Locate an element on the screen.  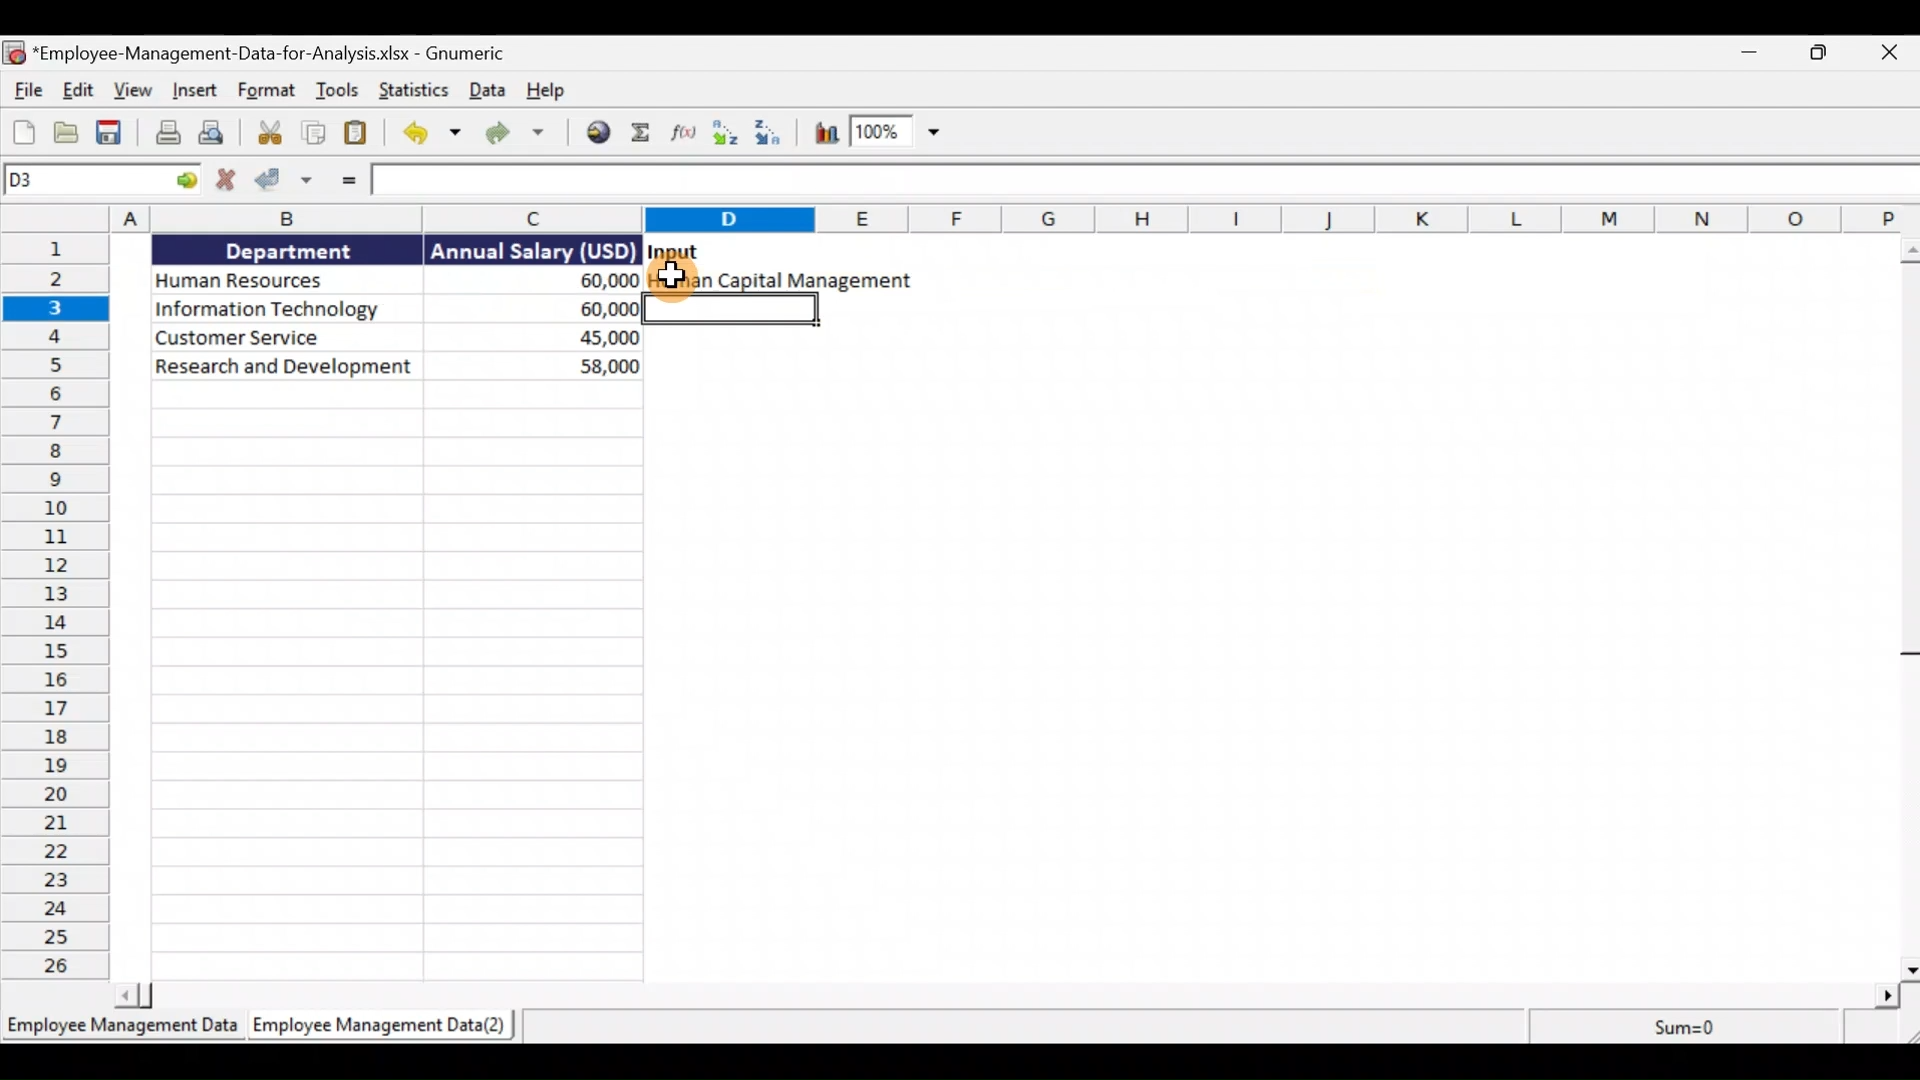
scroll bar is located at coordinates (1009, 997).